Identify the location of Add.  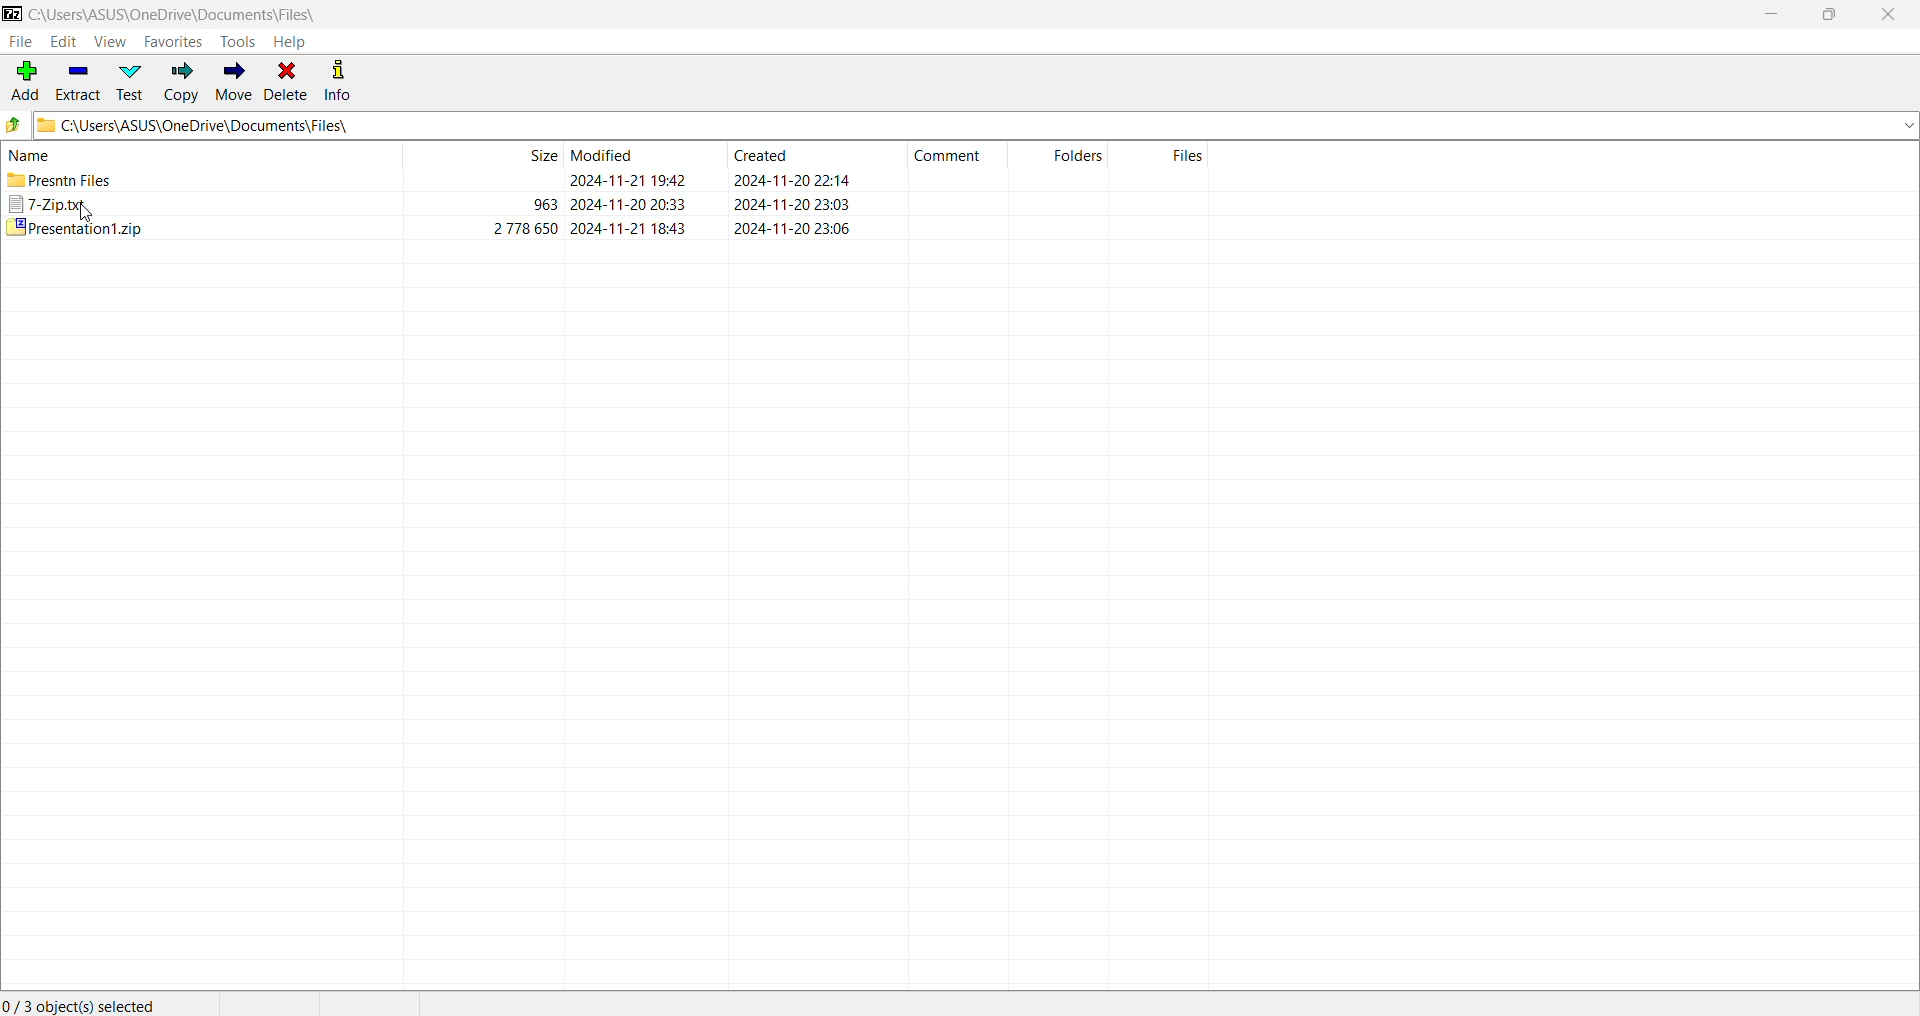
(23, 81).